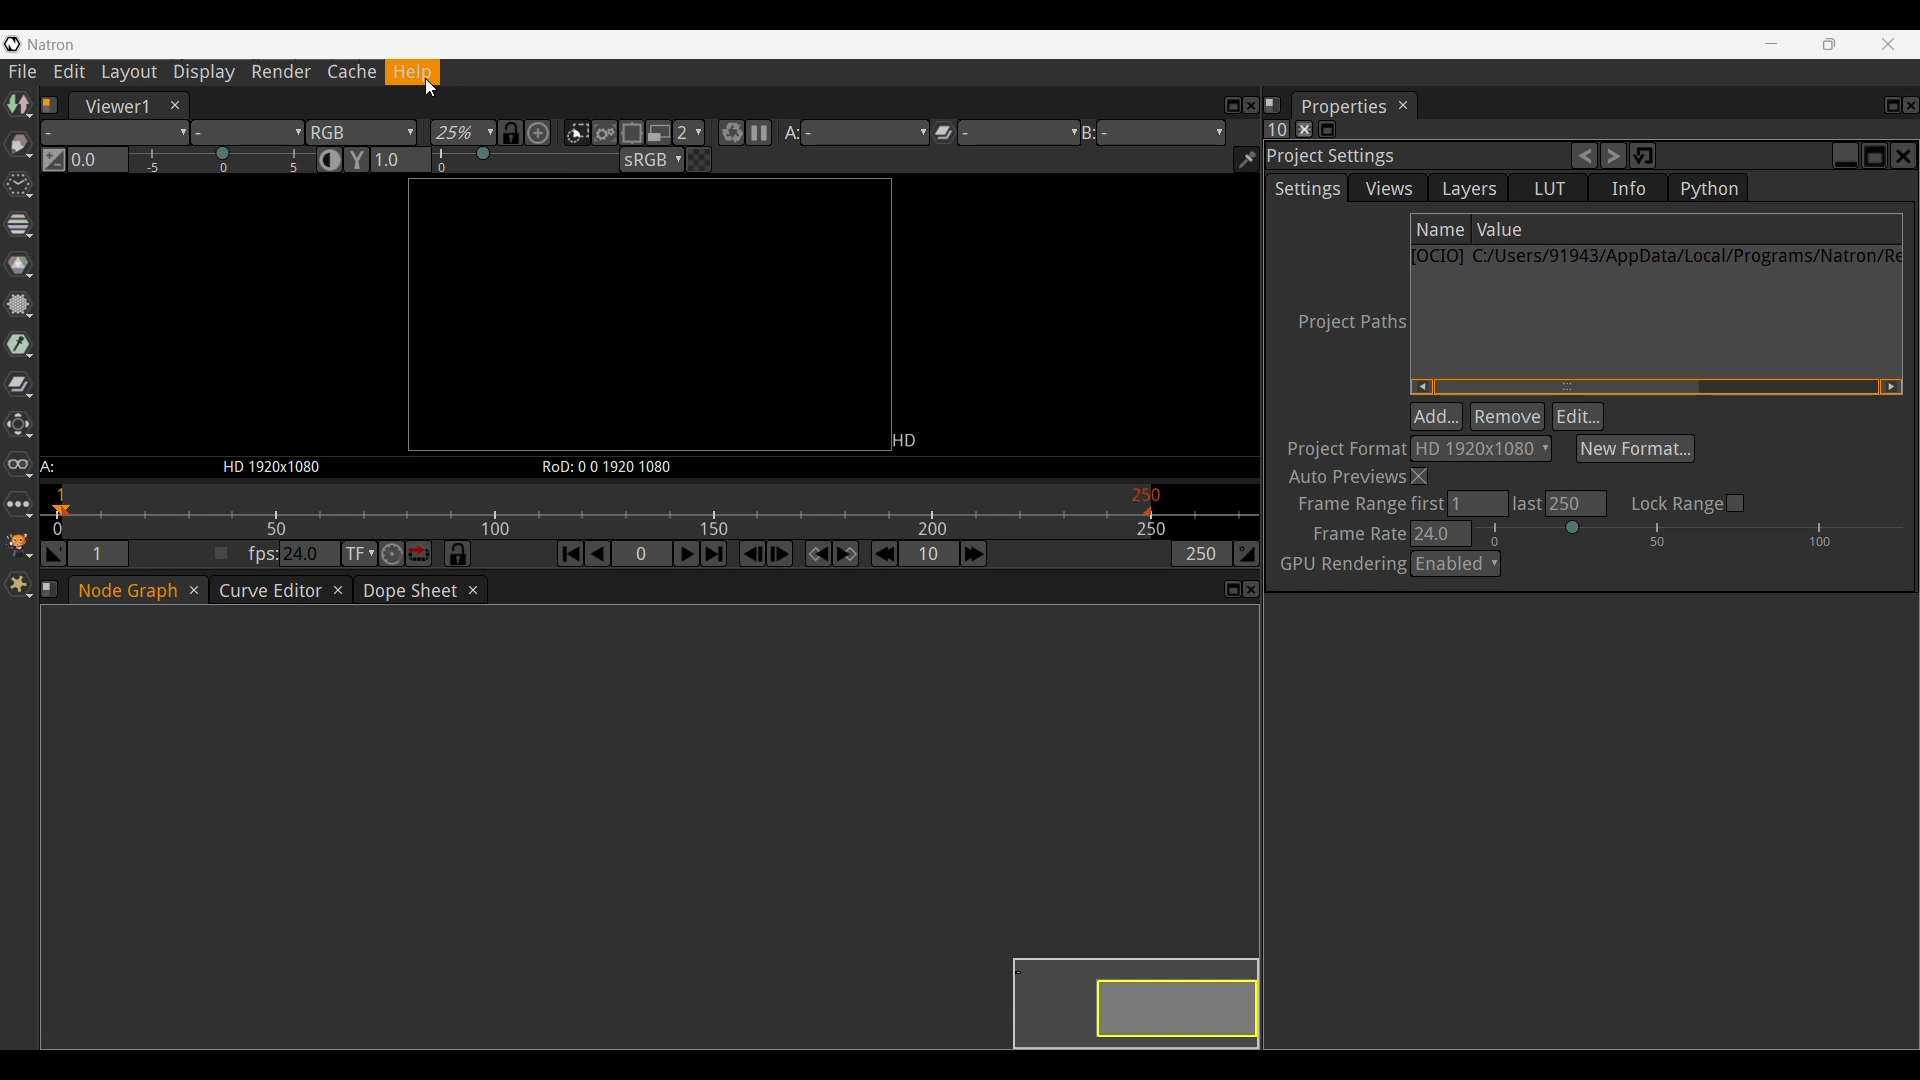  Describe the element at coordinates (1458, 567) in the screenshot. I see `Enabled` at that location.